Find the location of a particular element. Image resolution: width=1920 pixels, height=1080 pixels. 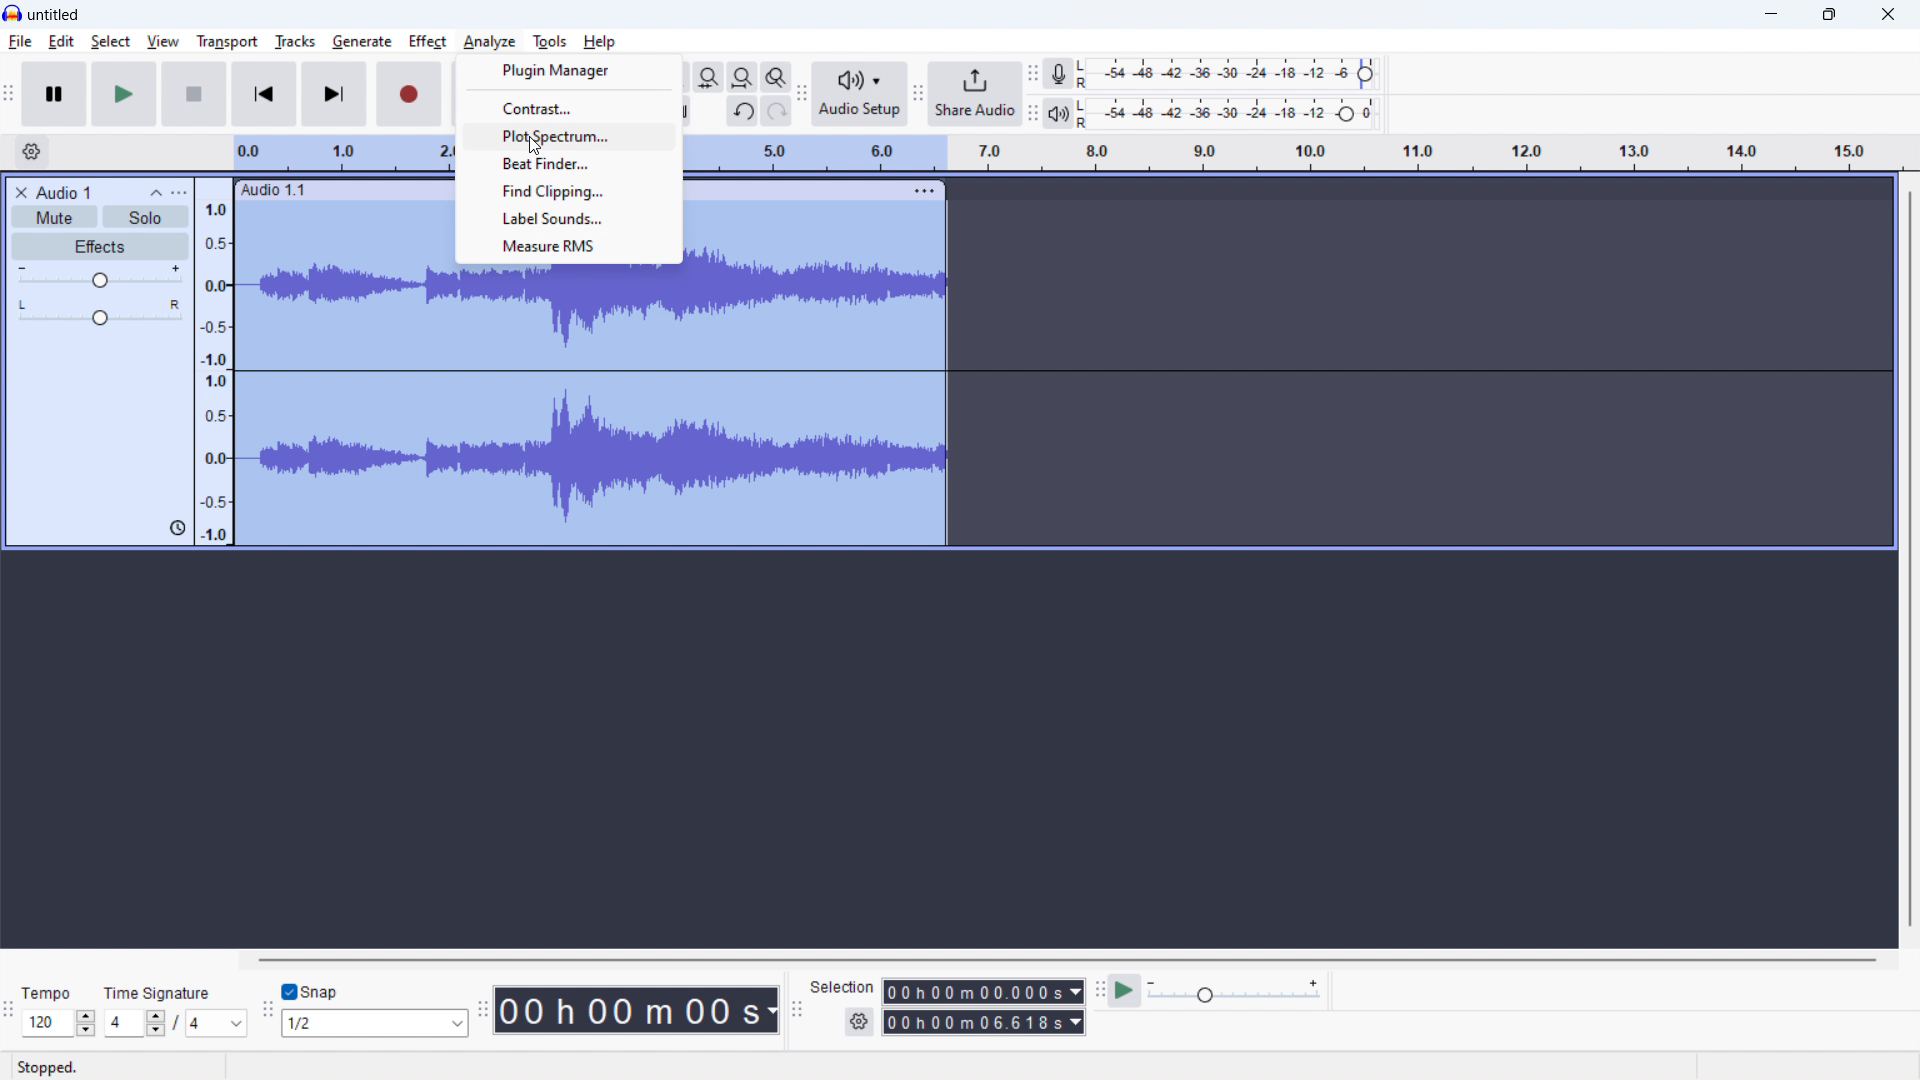

collapse is located at coordinates (155, 193).